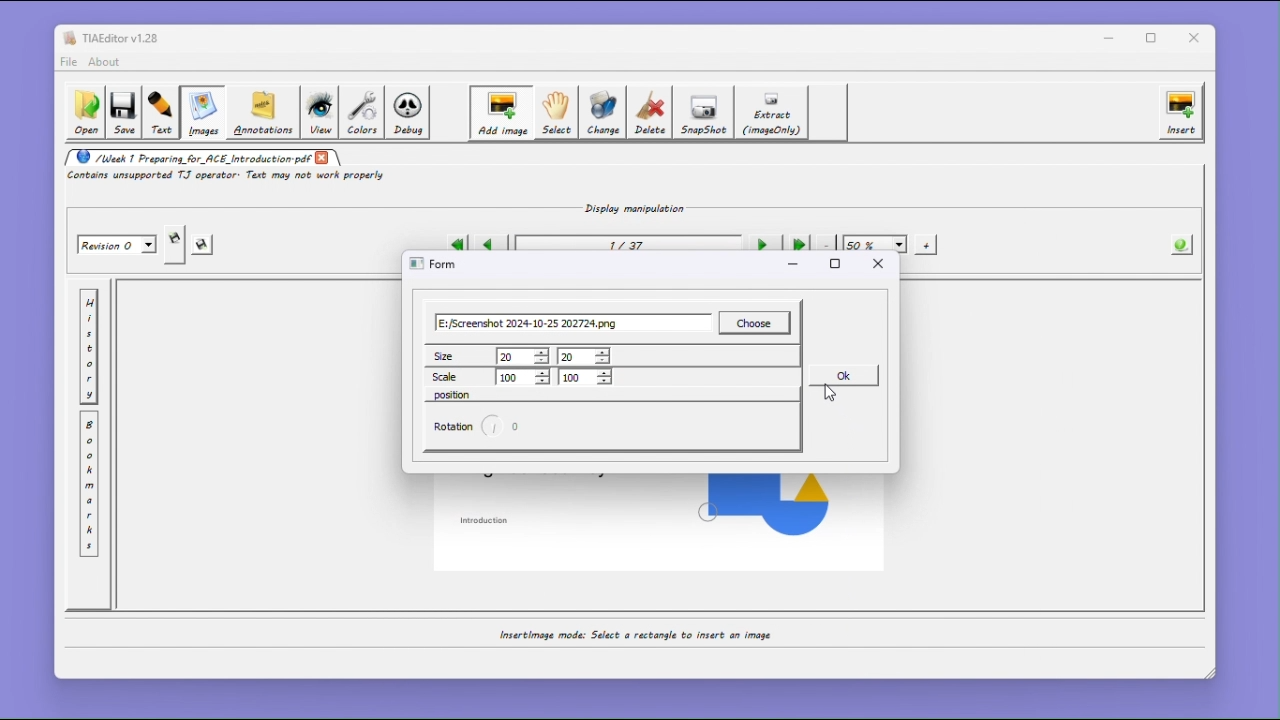 The height and width of the screenshot is (720, 1280). What do you see at coordinates (585, 377) in the screenshot?
I see `100` at bounding box center [585, 377].